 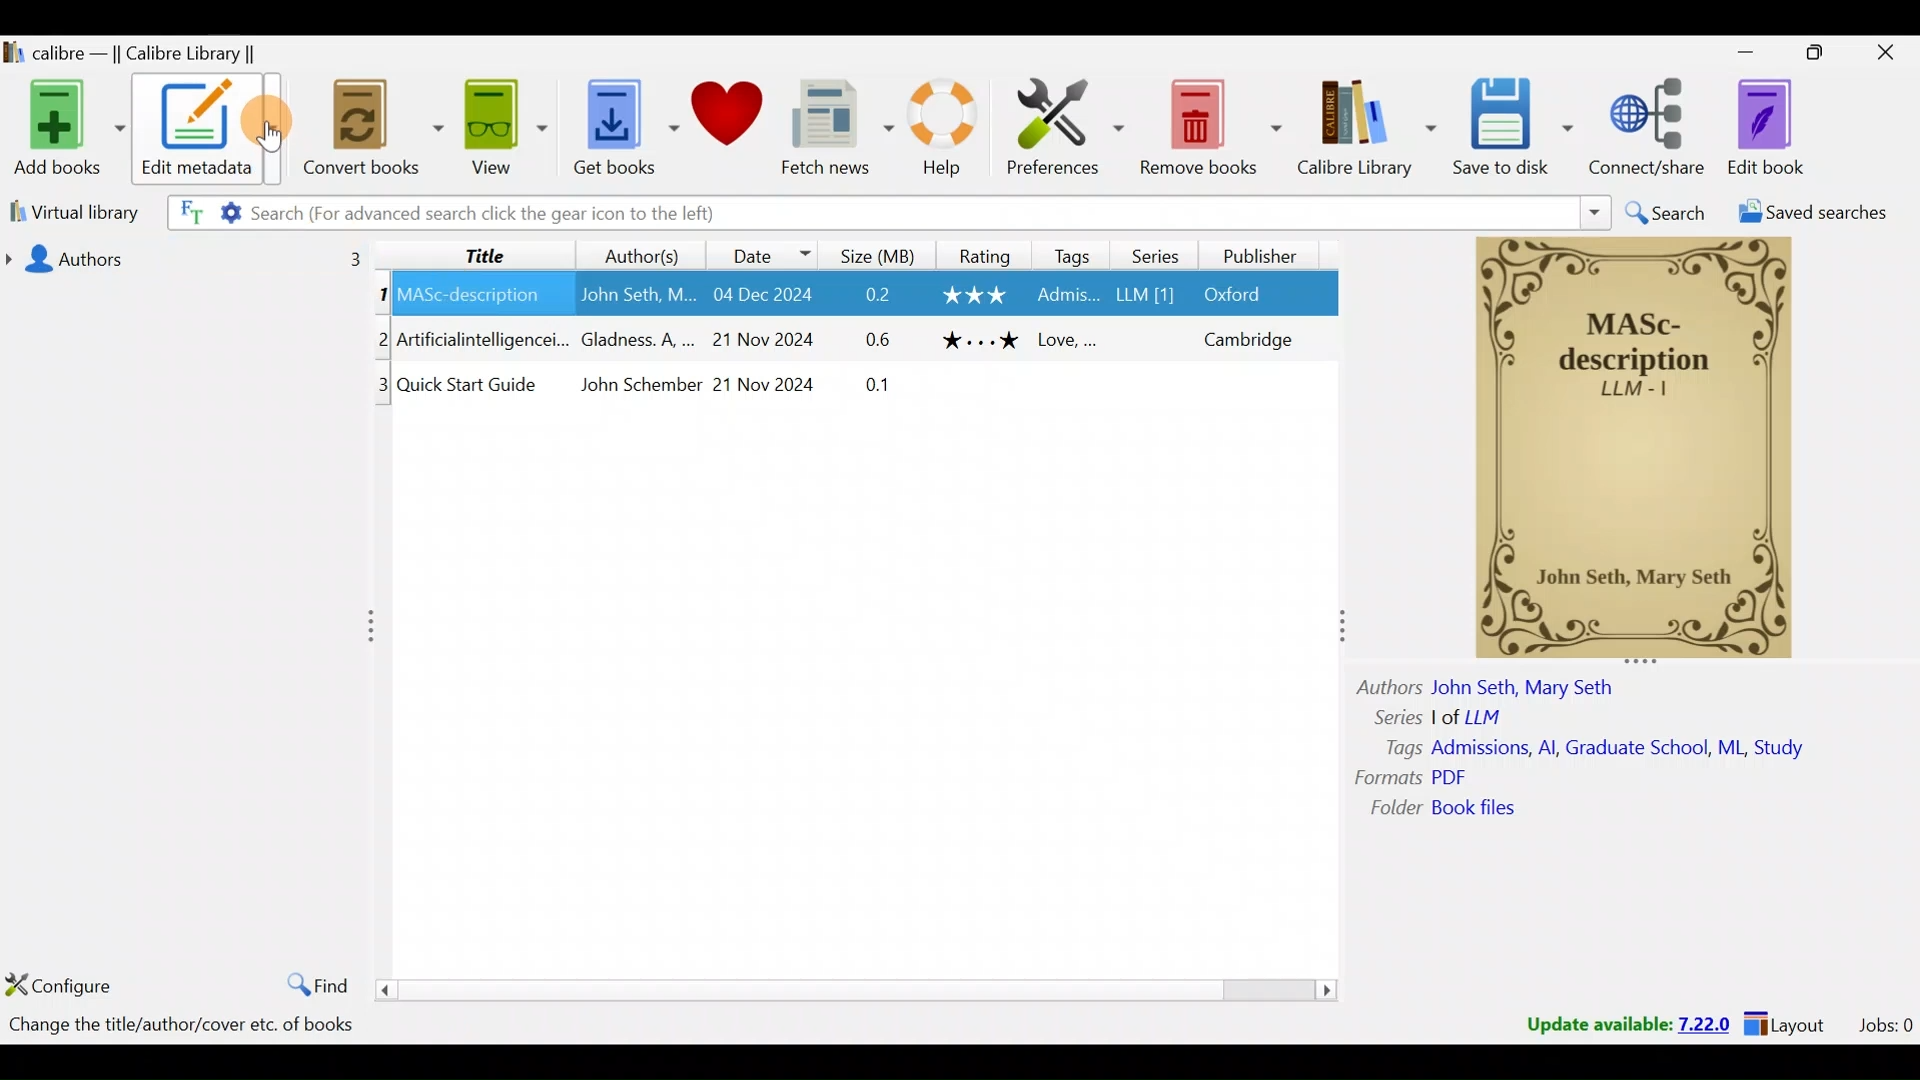 I want to click on Add books, so click(x=74, y=129).